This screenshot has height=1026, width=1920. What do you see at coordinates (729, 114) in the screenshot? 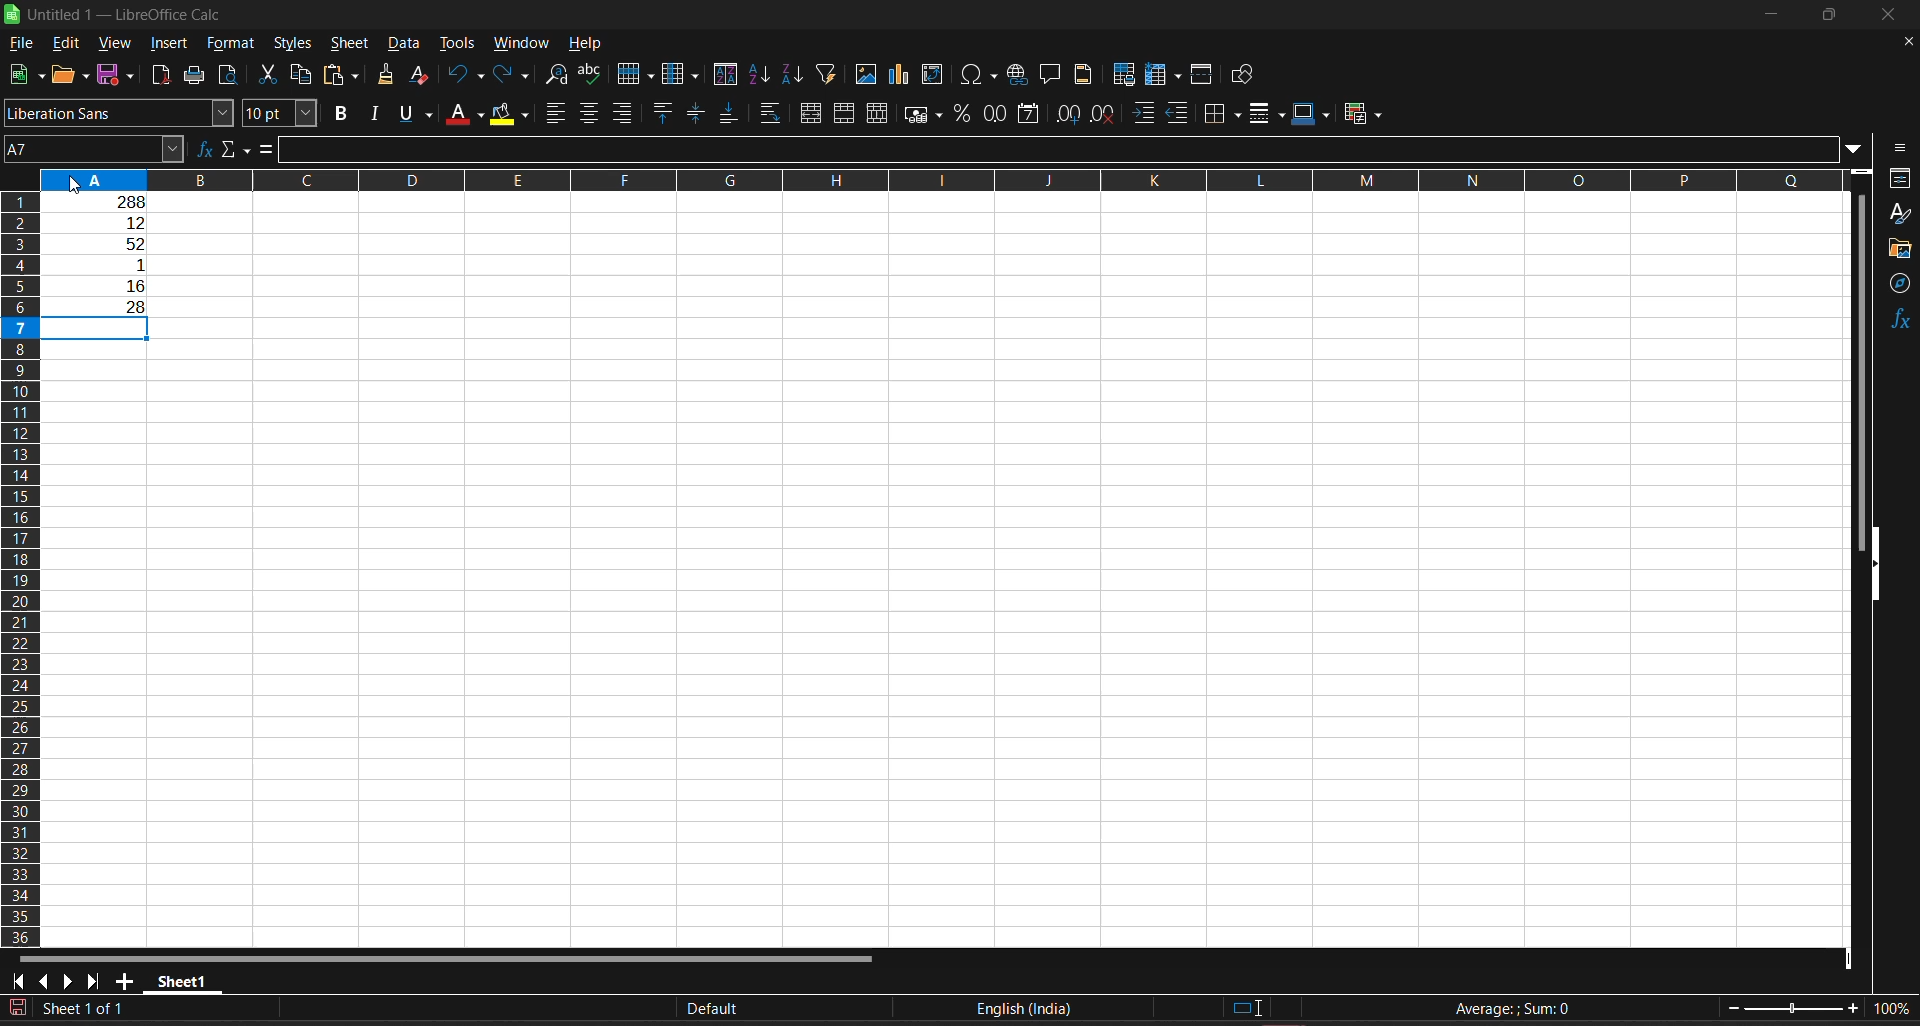
I see `align bottom` at bounding box center [729, 114].